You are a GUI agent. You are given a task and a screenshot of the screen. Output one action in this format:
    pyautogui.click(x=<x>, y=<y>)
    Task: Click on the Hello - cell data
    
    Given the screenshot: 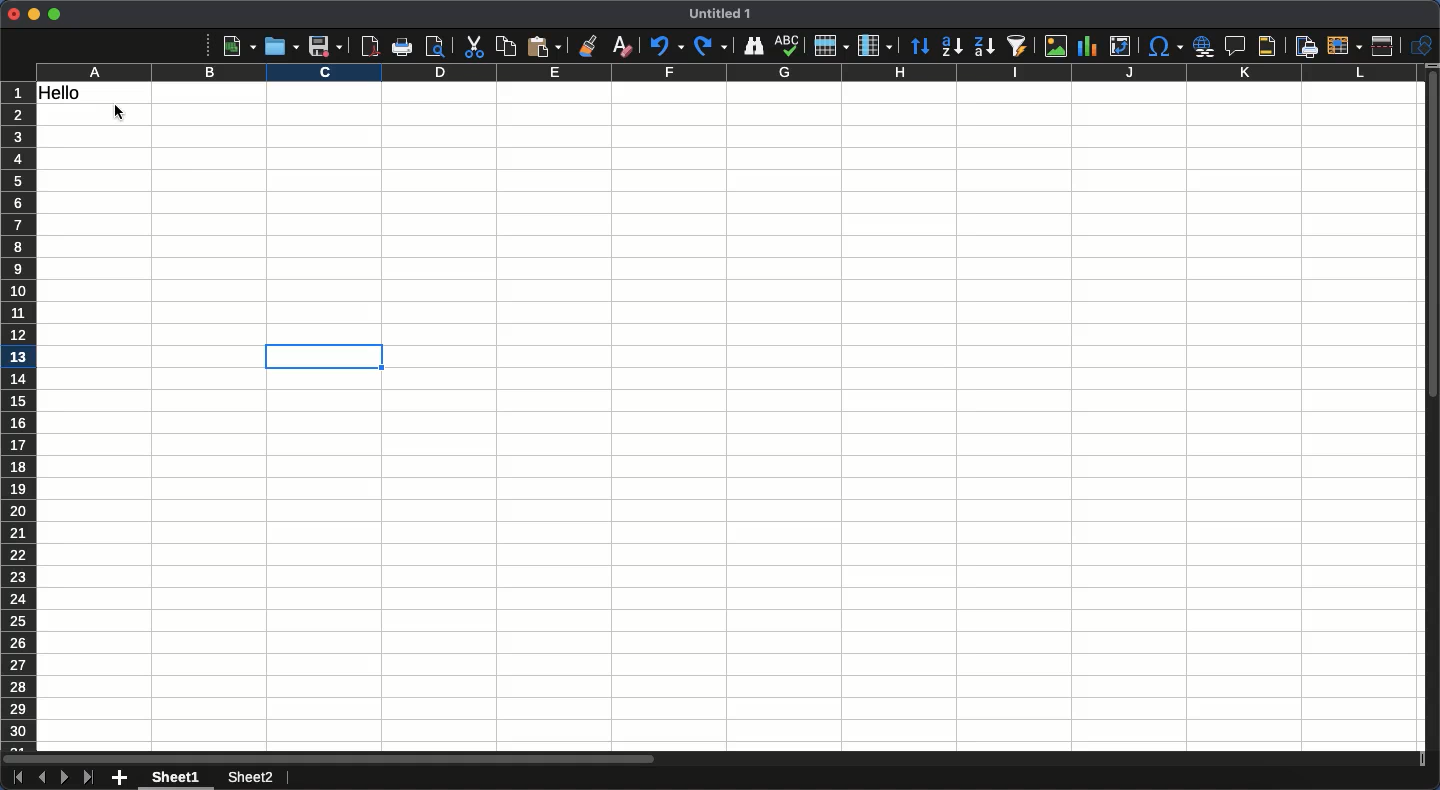 What is the action you would take?
    pyautogui.click(x=93, y=93)
    